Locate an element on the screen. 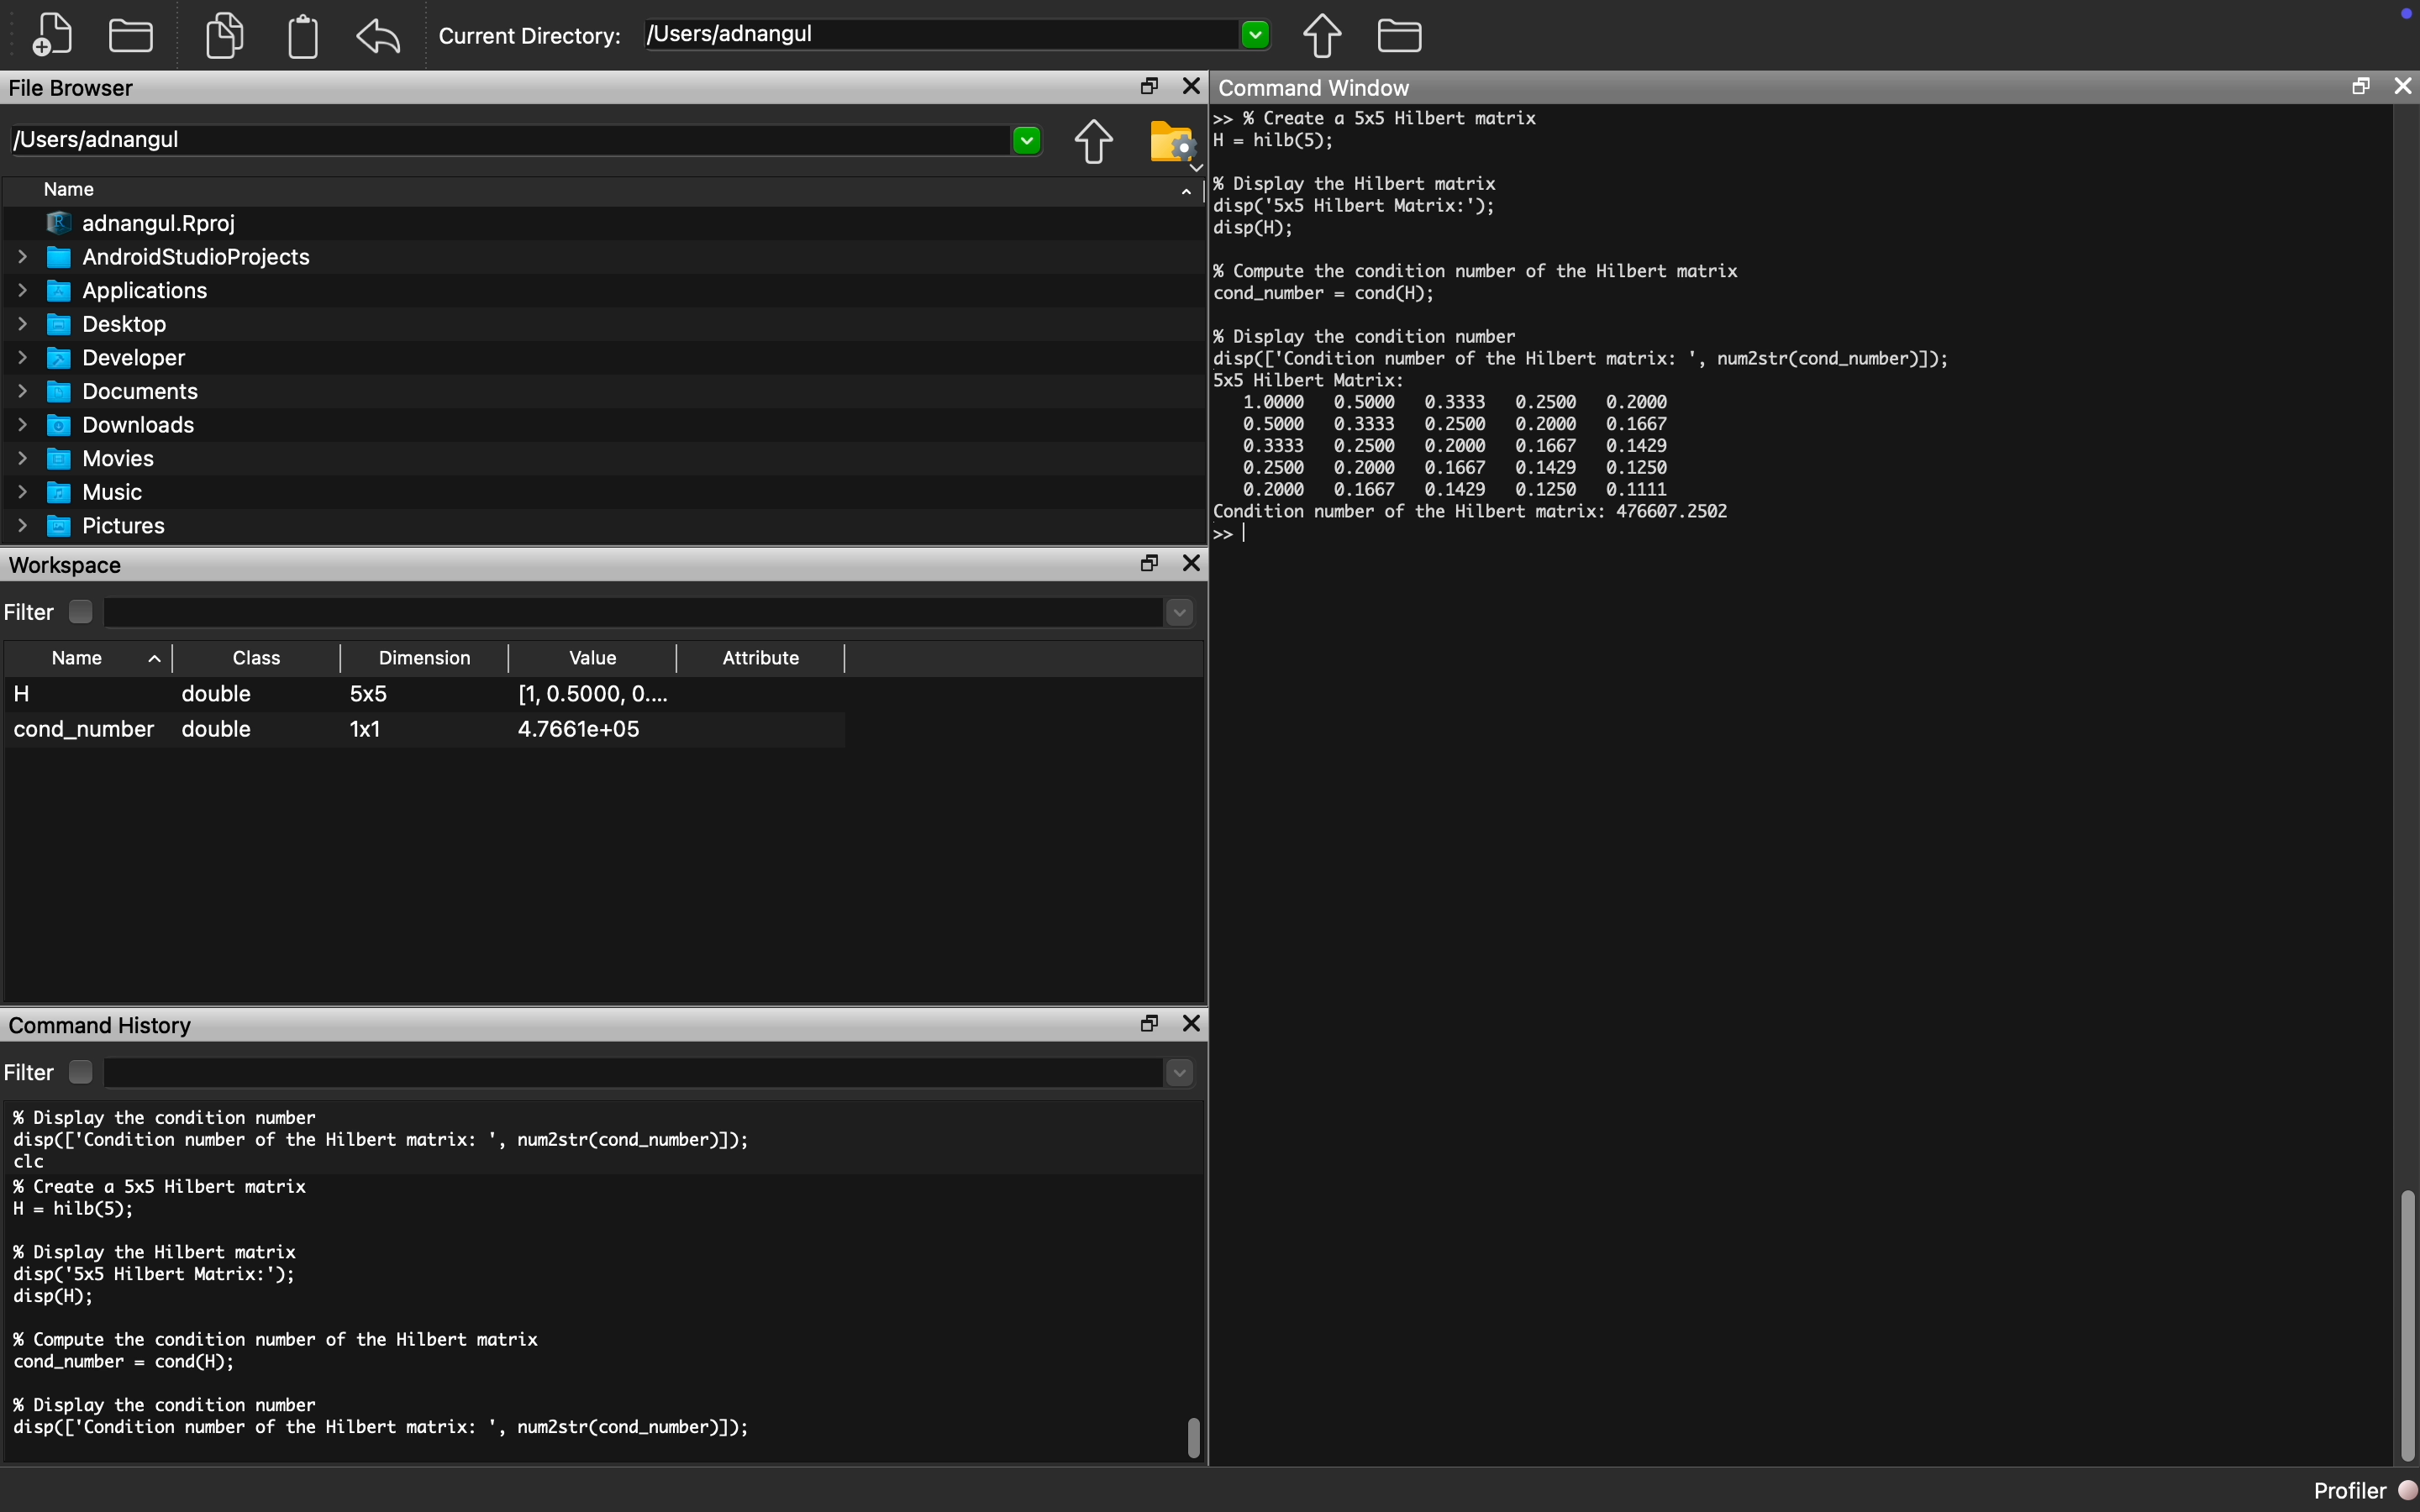 The height and width of the screenshot is (1512, 2420). dropdown is located at coordinates (653, 1075).